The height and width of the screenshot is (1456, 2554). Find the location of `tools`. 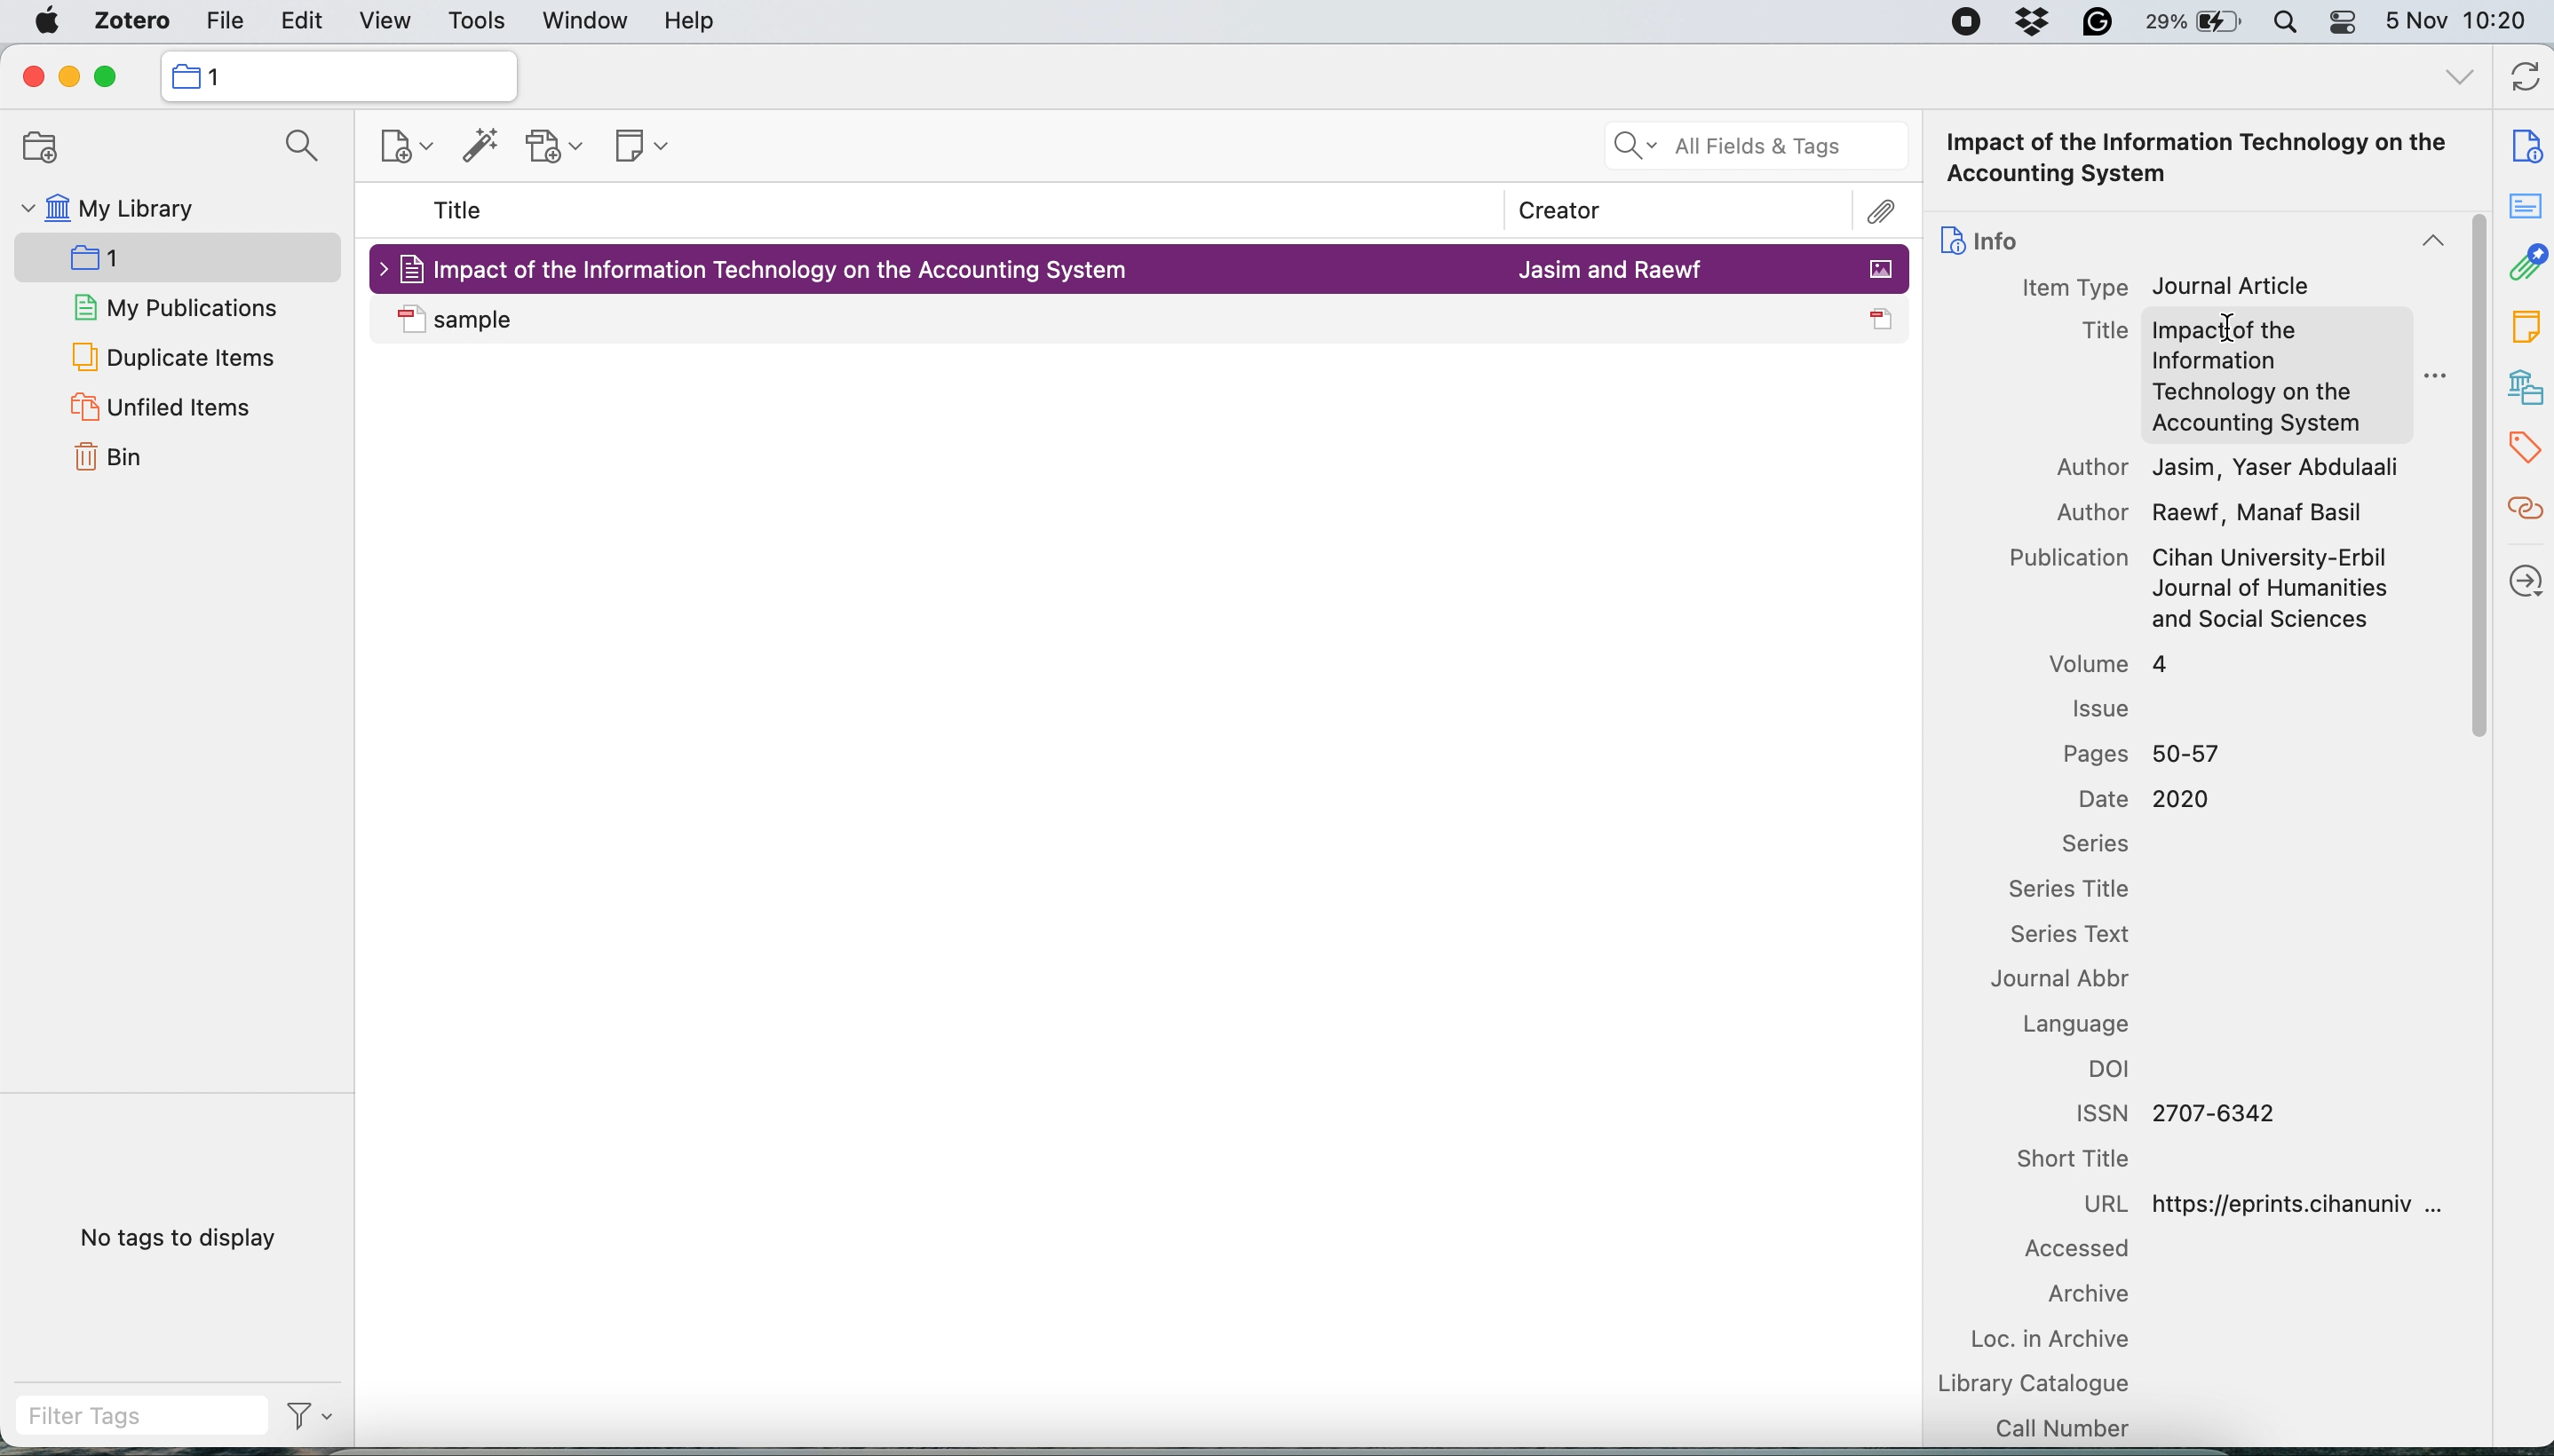

tools is located at coordinates (481, 21).